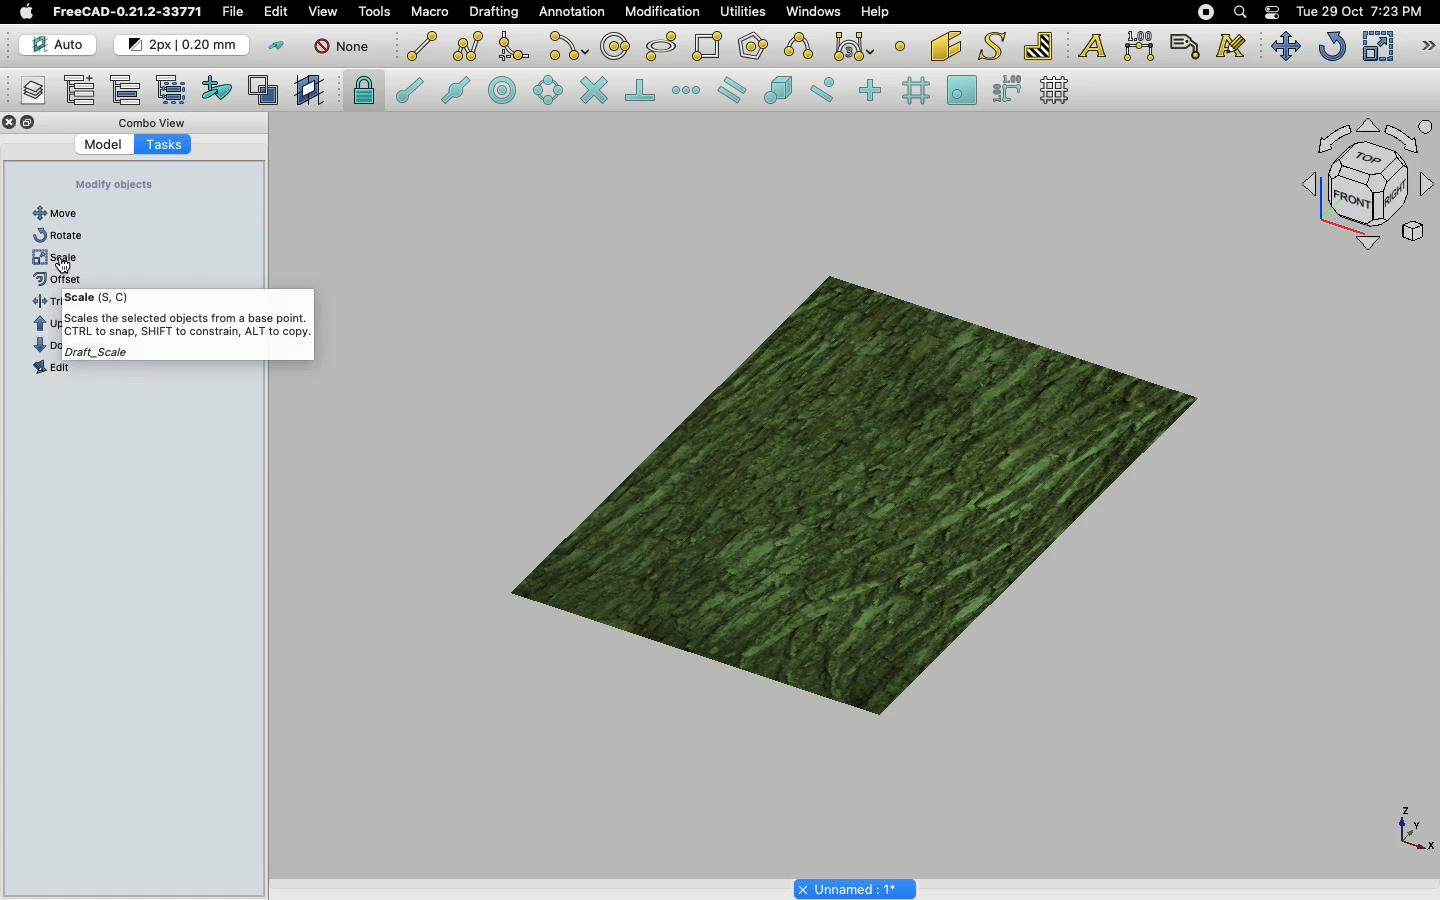 The image size is (1440, 900). What do you see at coordinates (1428, 46) in the screenshot?
I see `Draft modification tools` at bounding box center [1428, 46].